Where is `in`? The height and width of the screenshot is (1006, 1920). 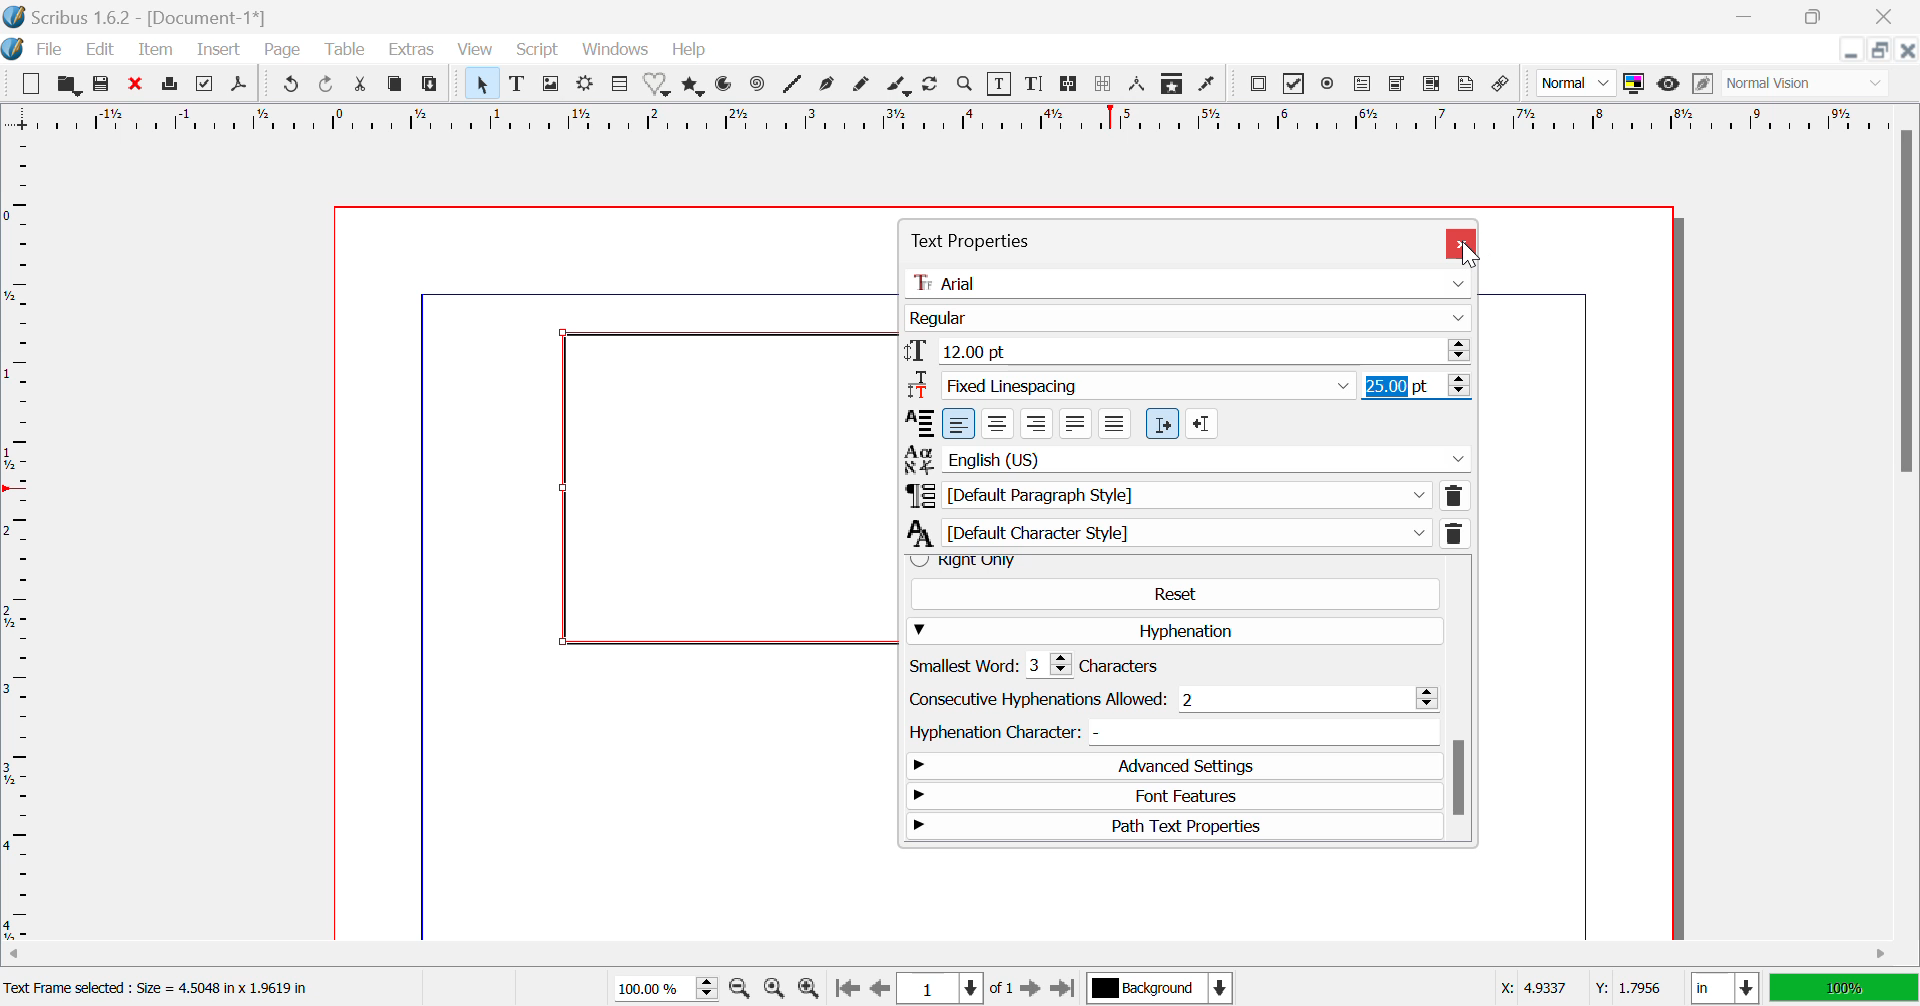 in is located at coordinates (1720, 988).